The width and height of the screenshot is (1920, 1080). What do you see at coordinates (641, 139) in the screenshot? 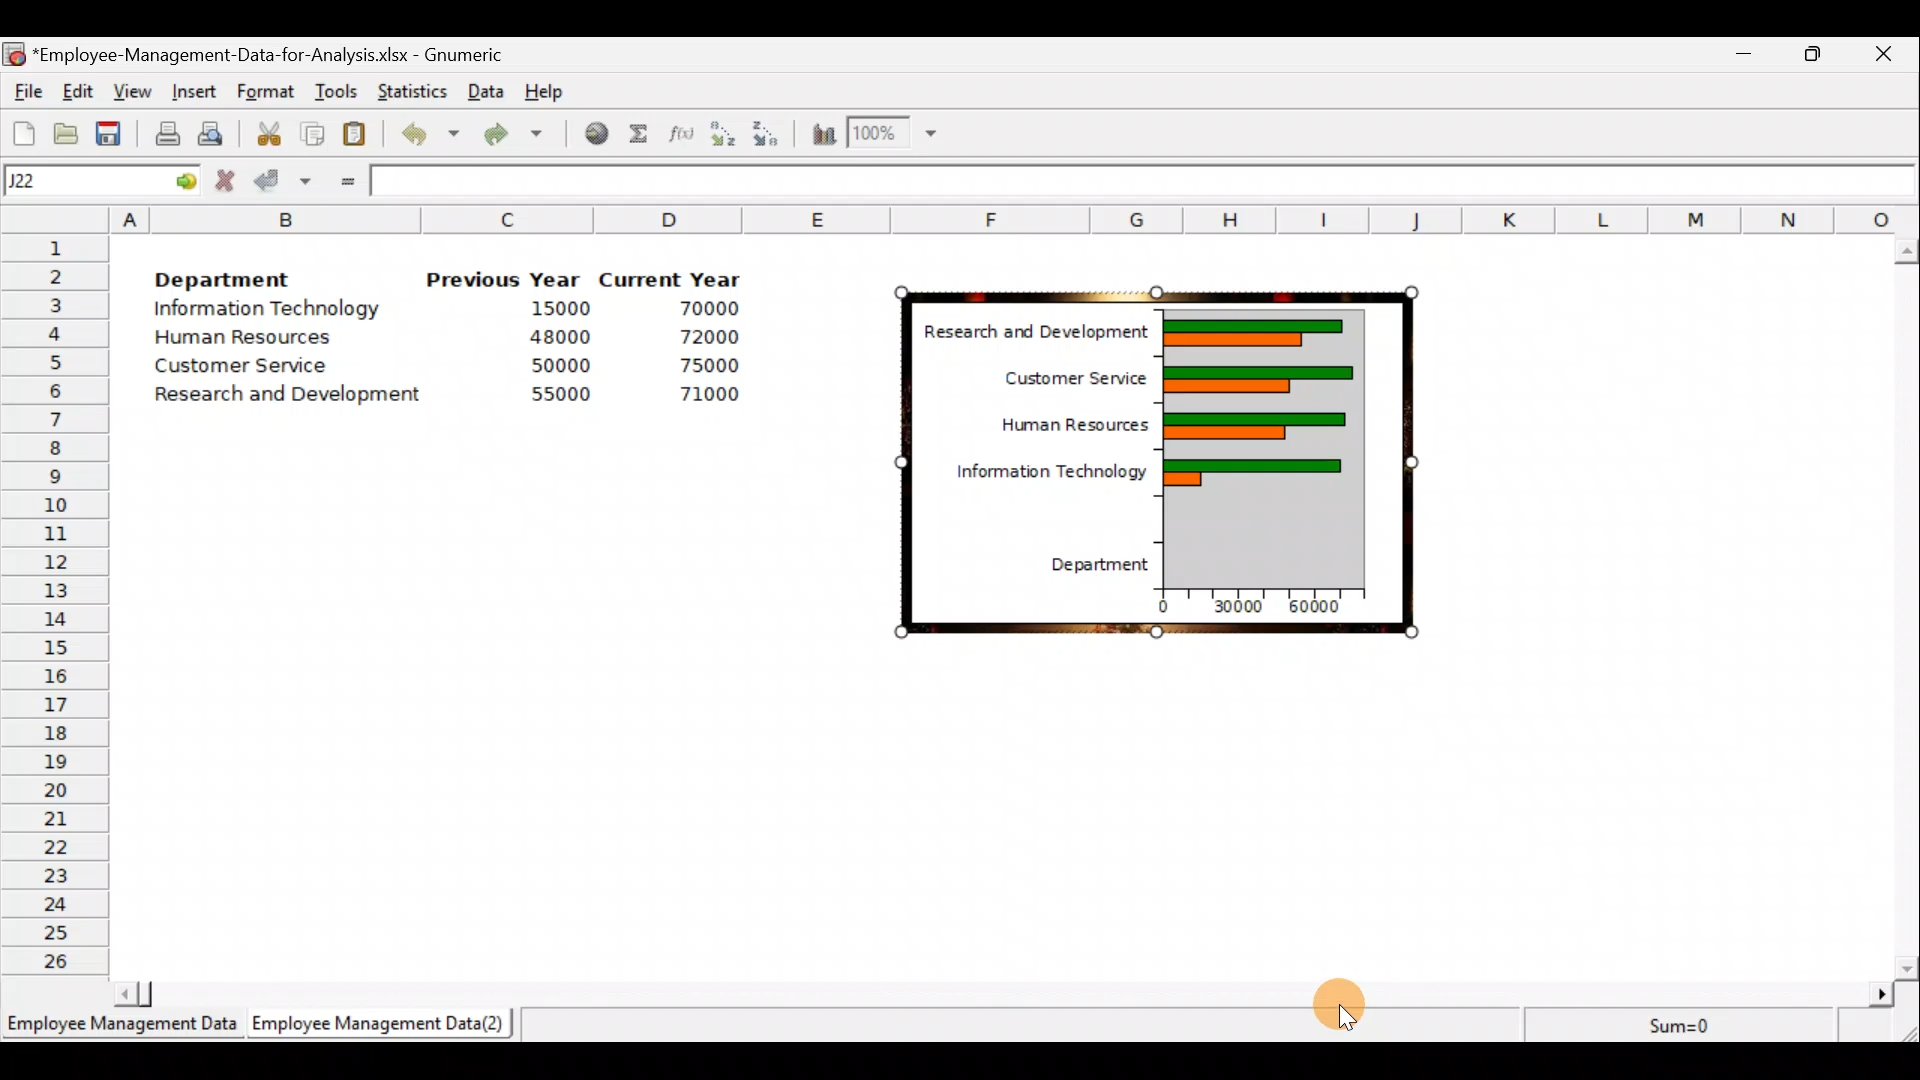
I see `Sum into the current cell` at bounding box center [641, 139].